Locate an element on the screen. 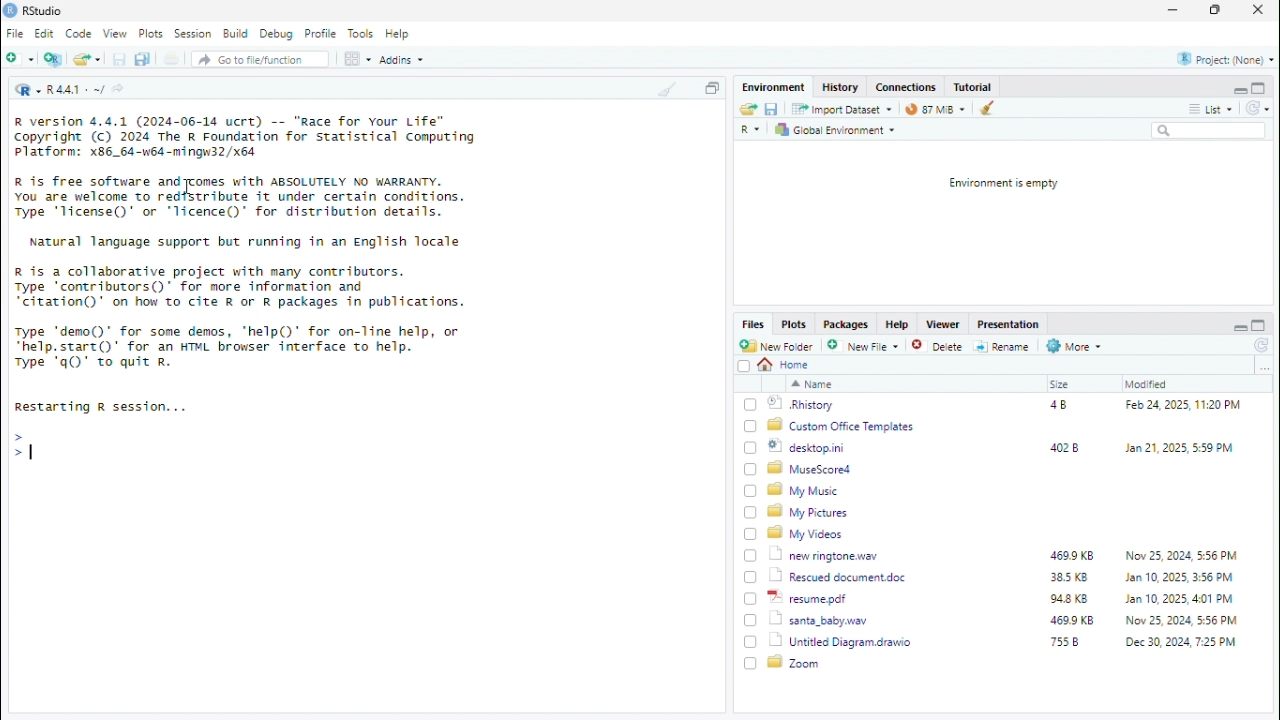 The height and width of the screenshot is (720, 1280). Checkbox is located at coordinates (744, 366).